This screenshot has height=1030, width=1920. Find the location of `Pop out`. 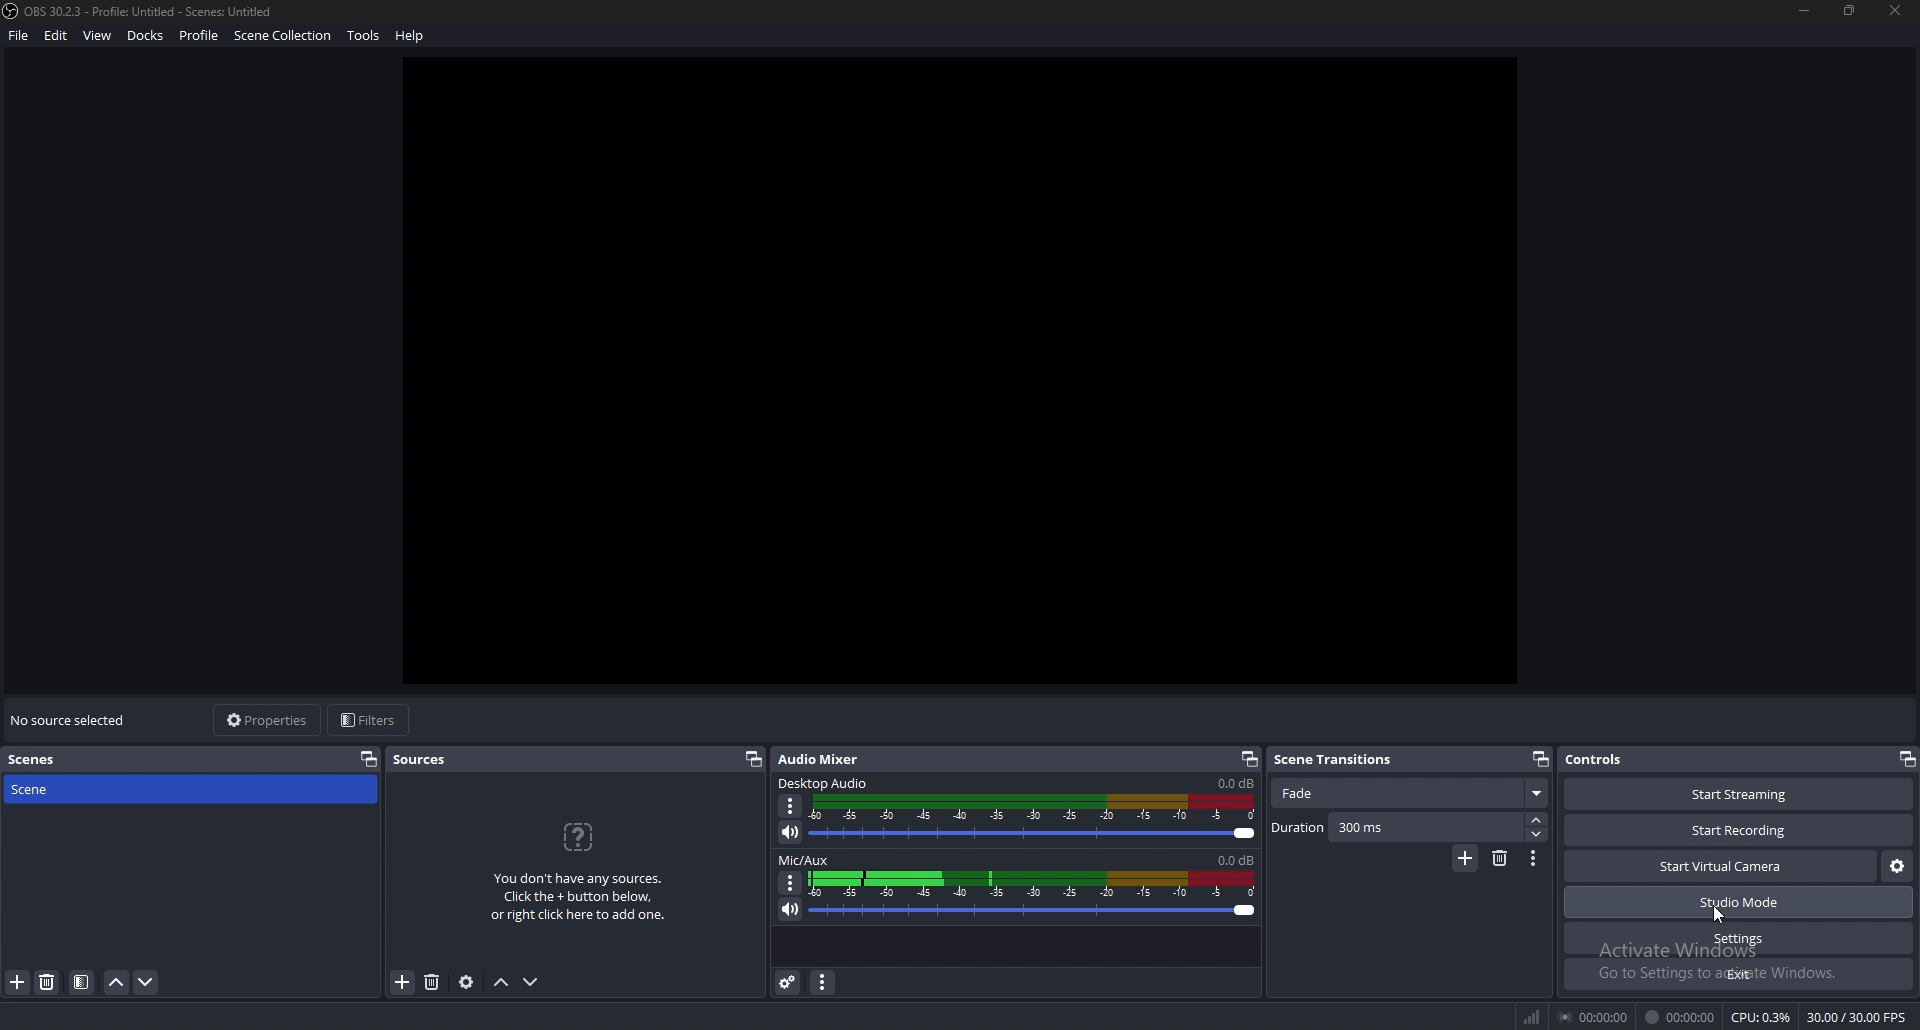

Pop out is located at coordinates (1249, 760).